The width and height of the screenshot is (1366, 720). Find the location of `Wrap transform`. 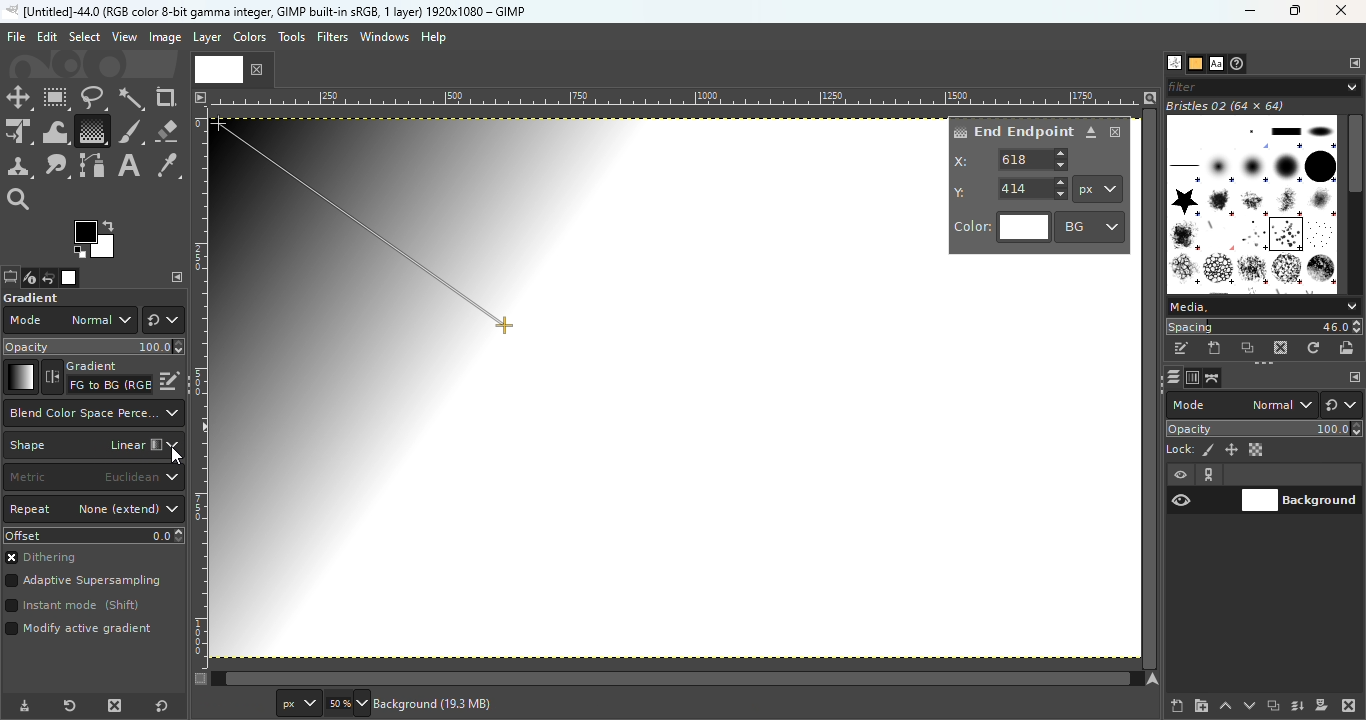

Wrap transform is located at coordinates (53, 131).